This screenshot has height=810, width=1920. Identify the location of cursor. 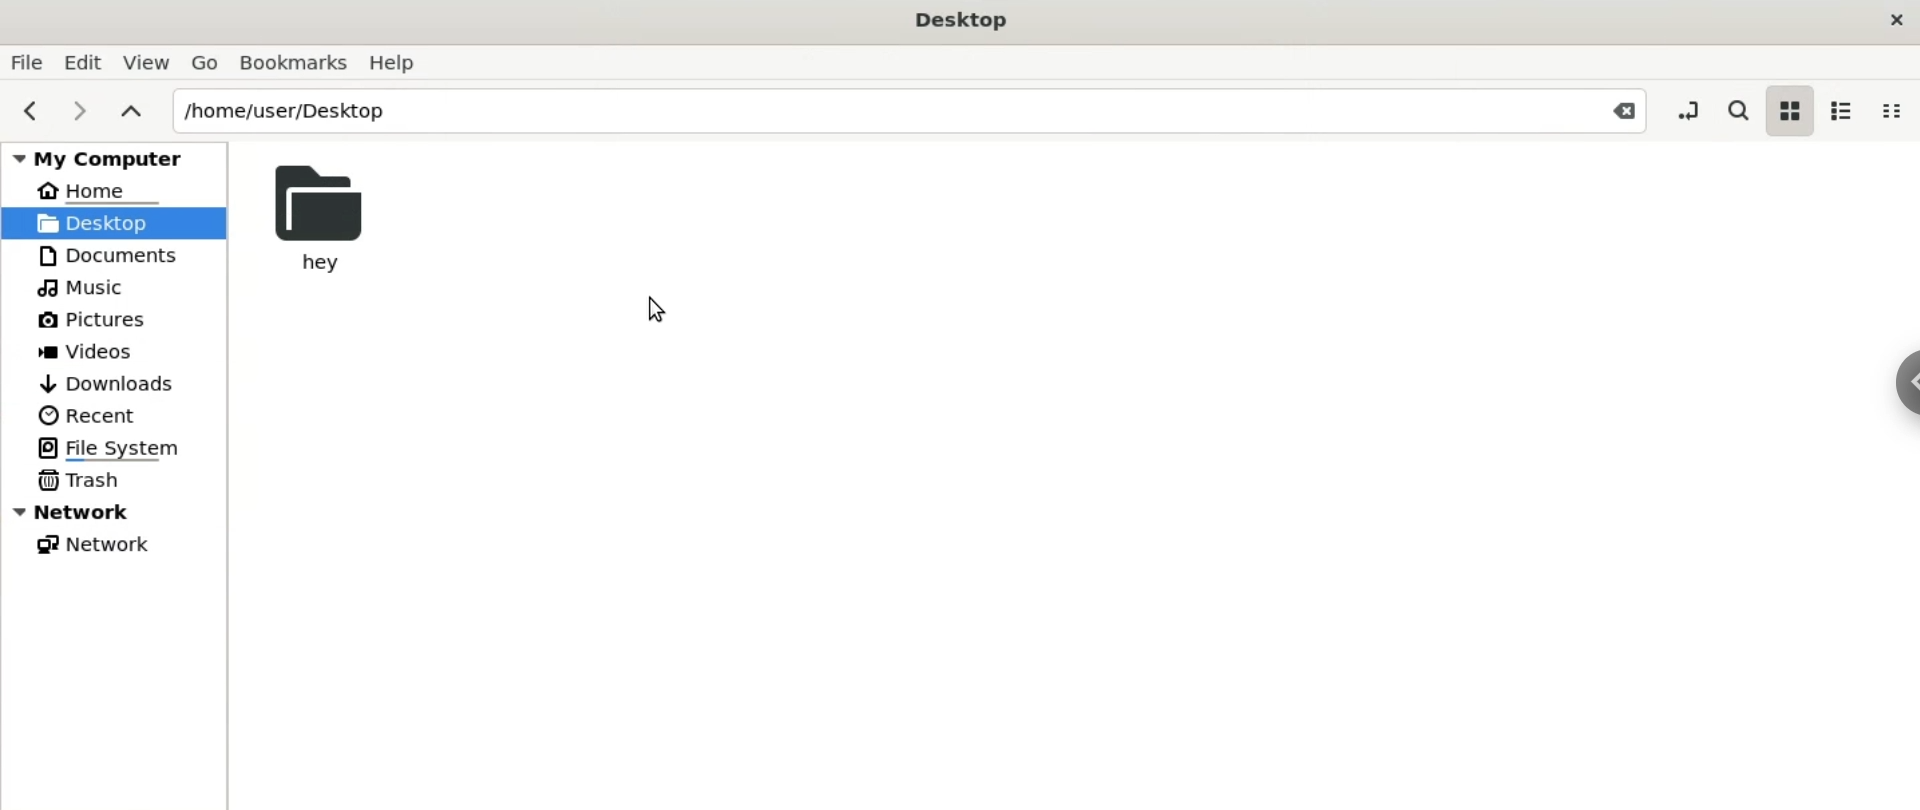
(657, 307).